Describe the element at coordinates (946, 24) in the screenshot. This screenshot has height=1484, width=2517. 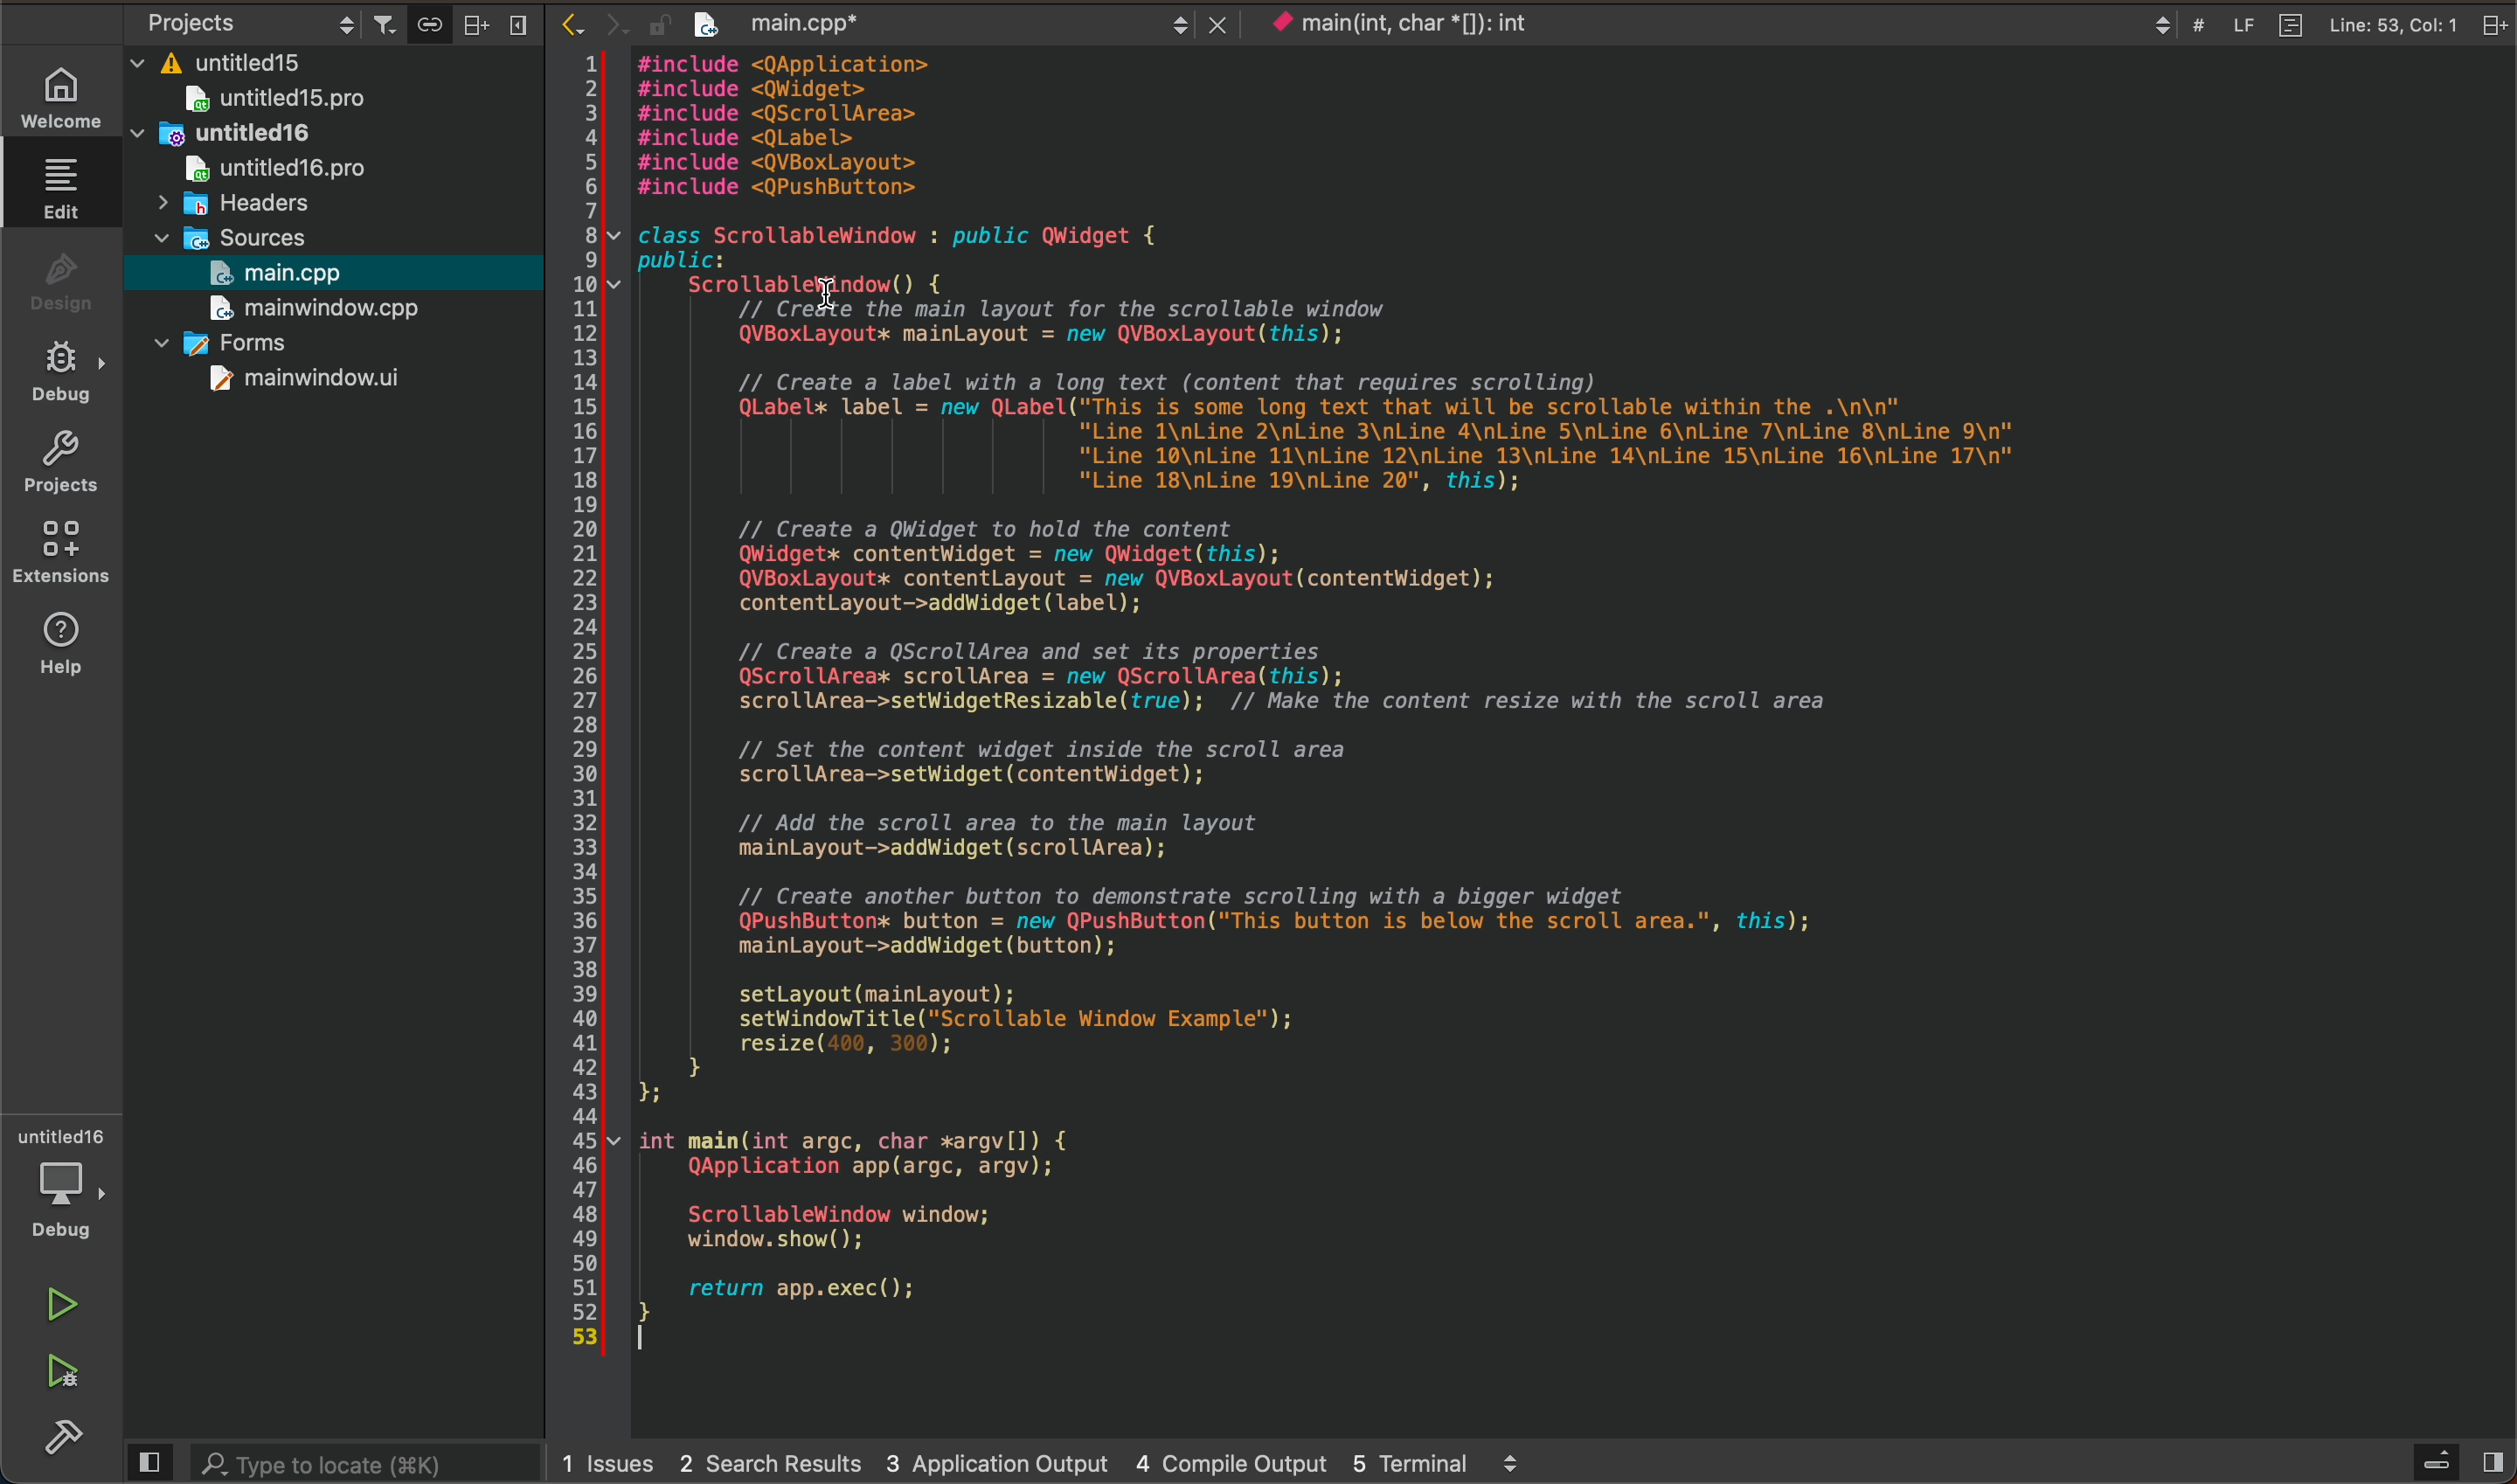
I see `file before save` at that location.